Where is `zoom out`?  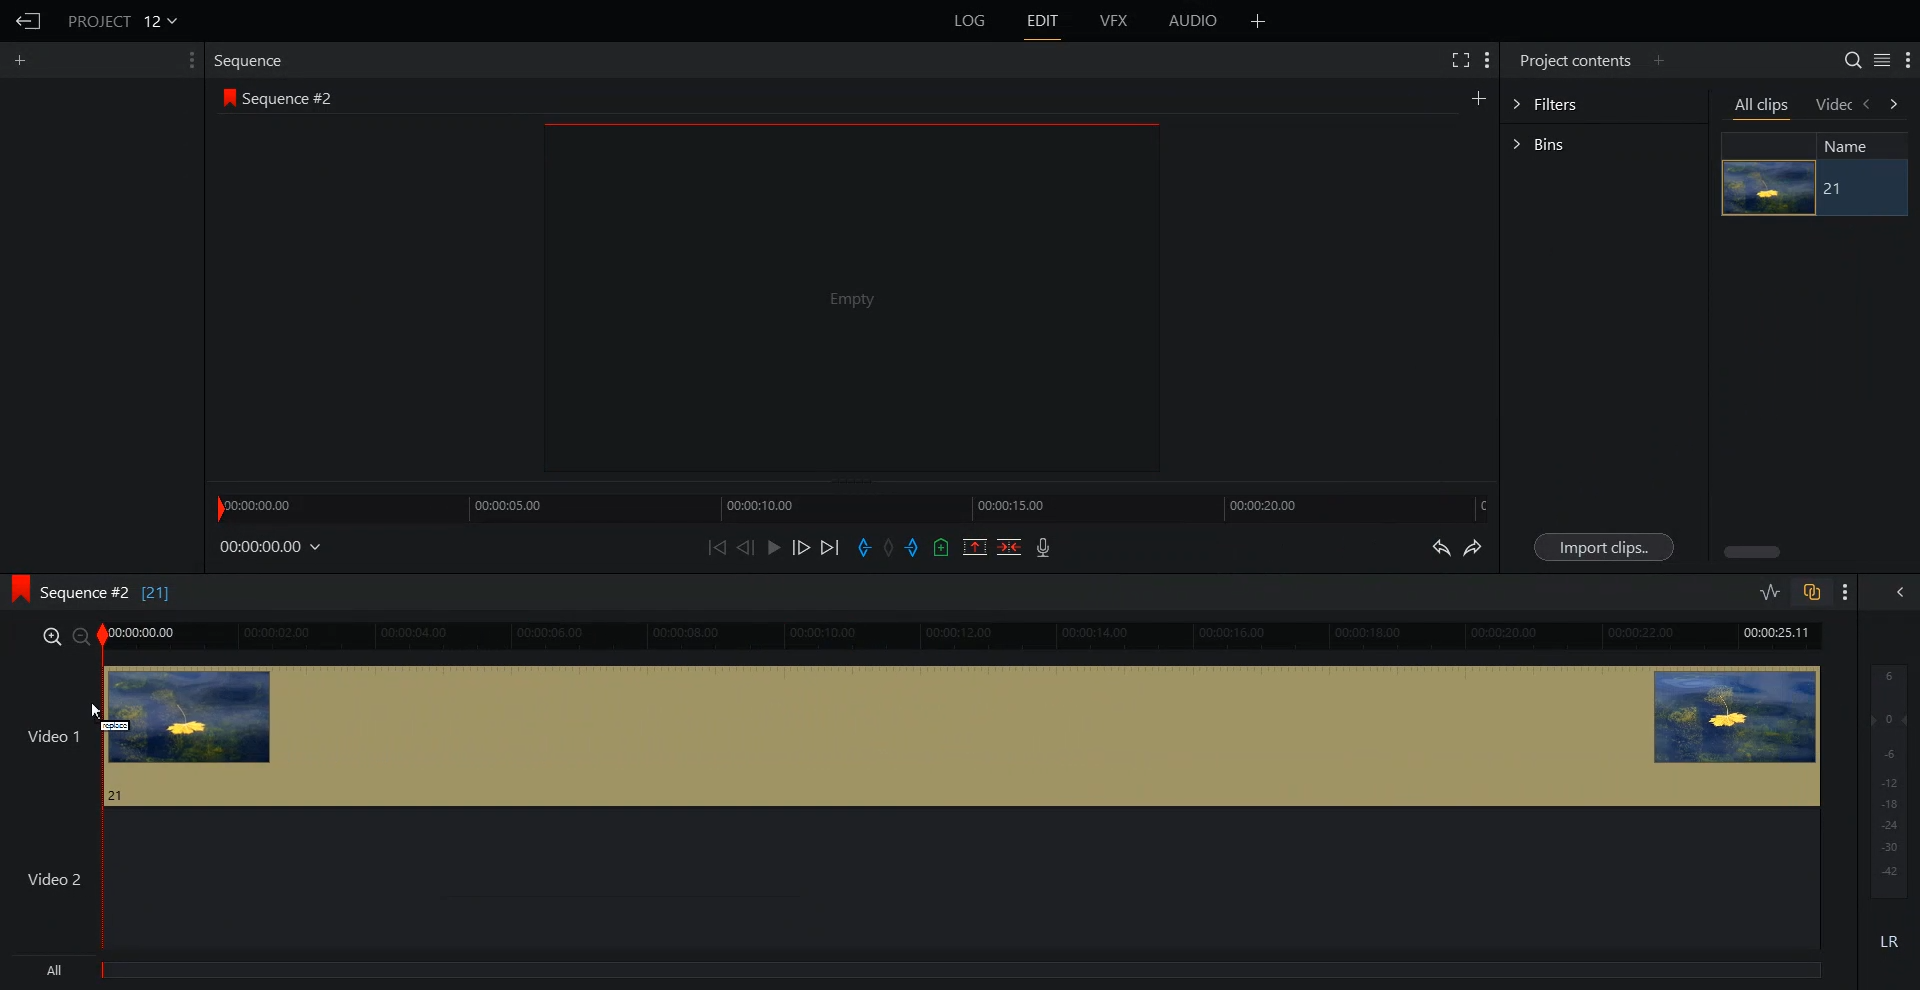 zoom out is located at coordinates (81, 637).